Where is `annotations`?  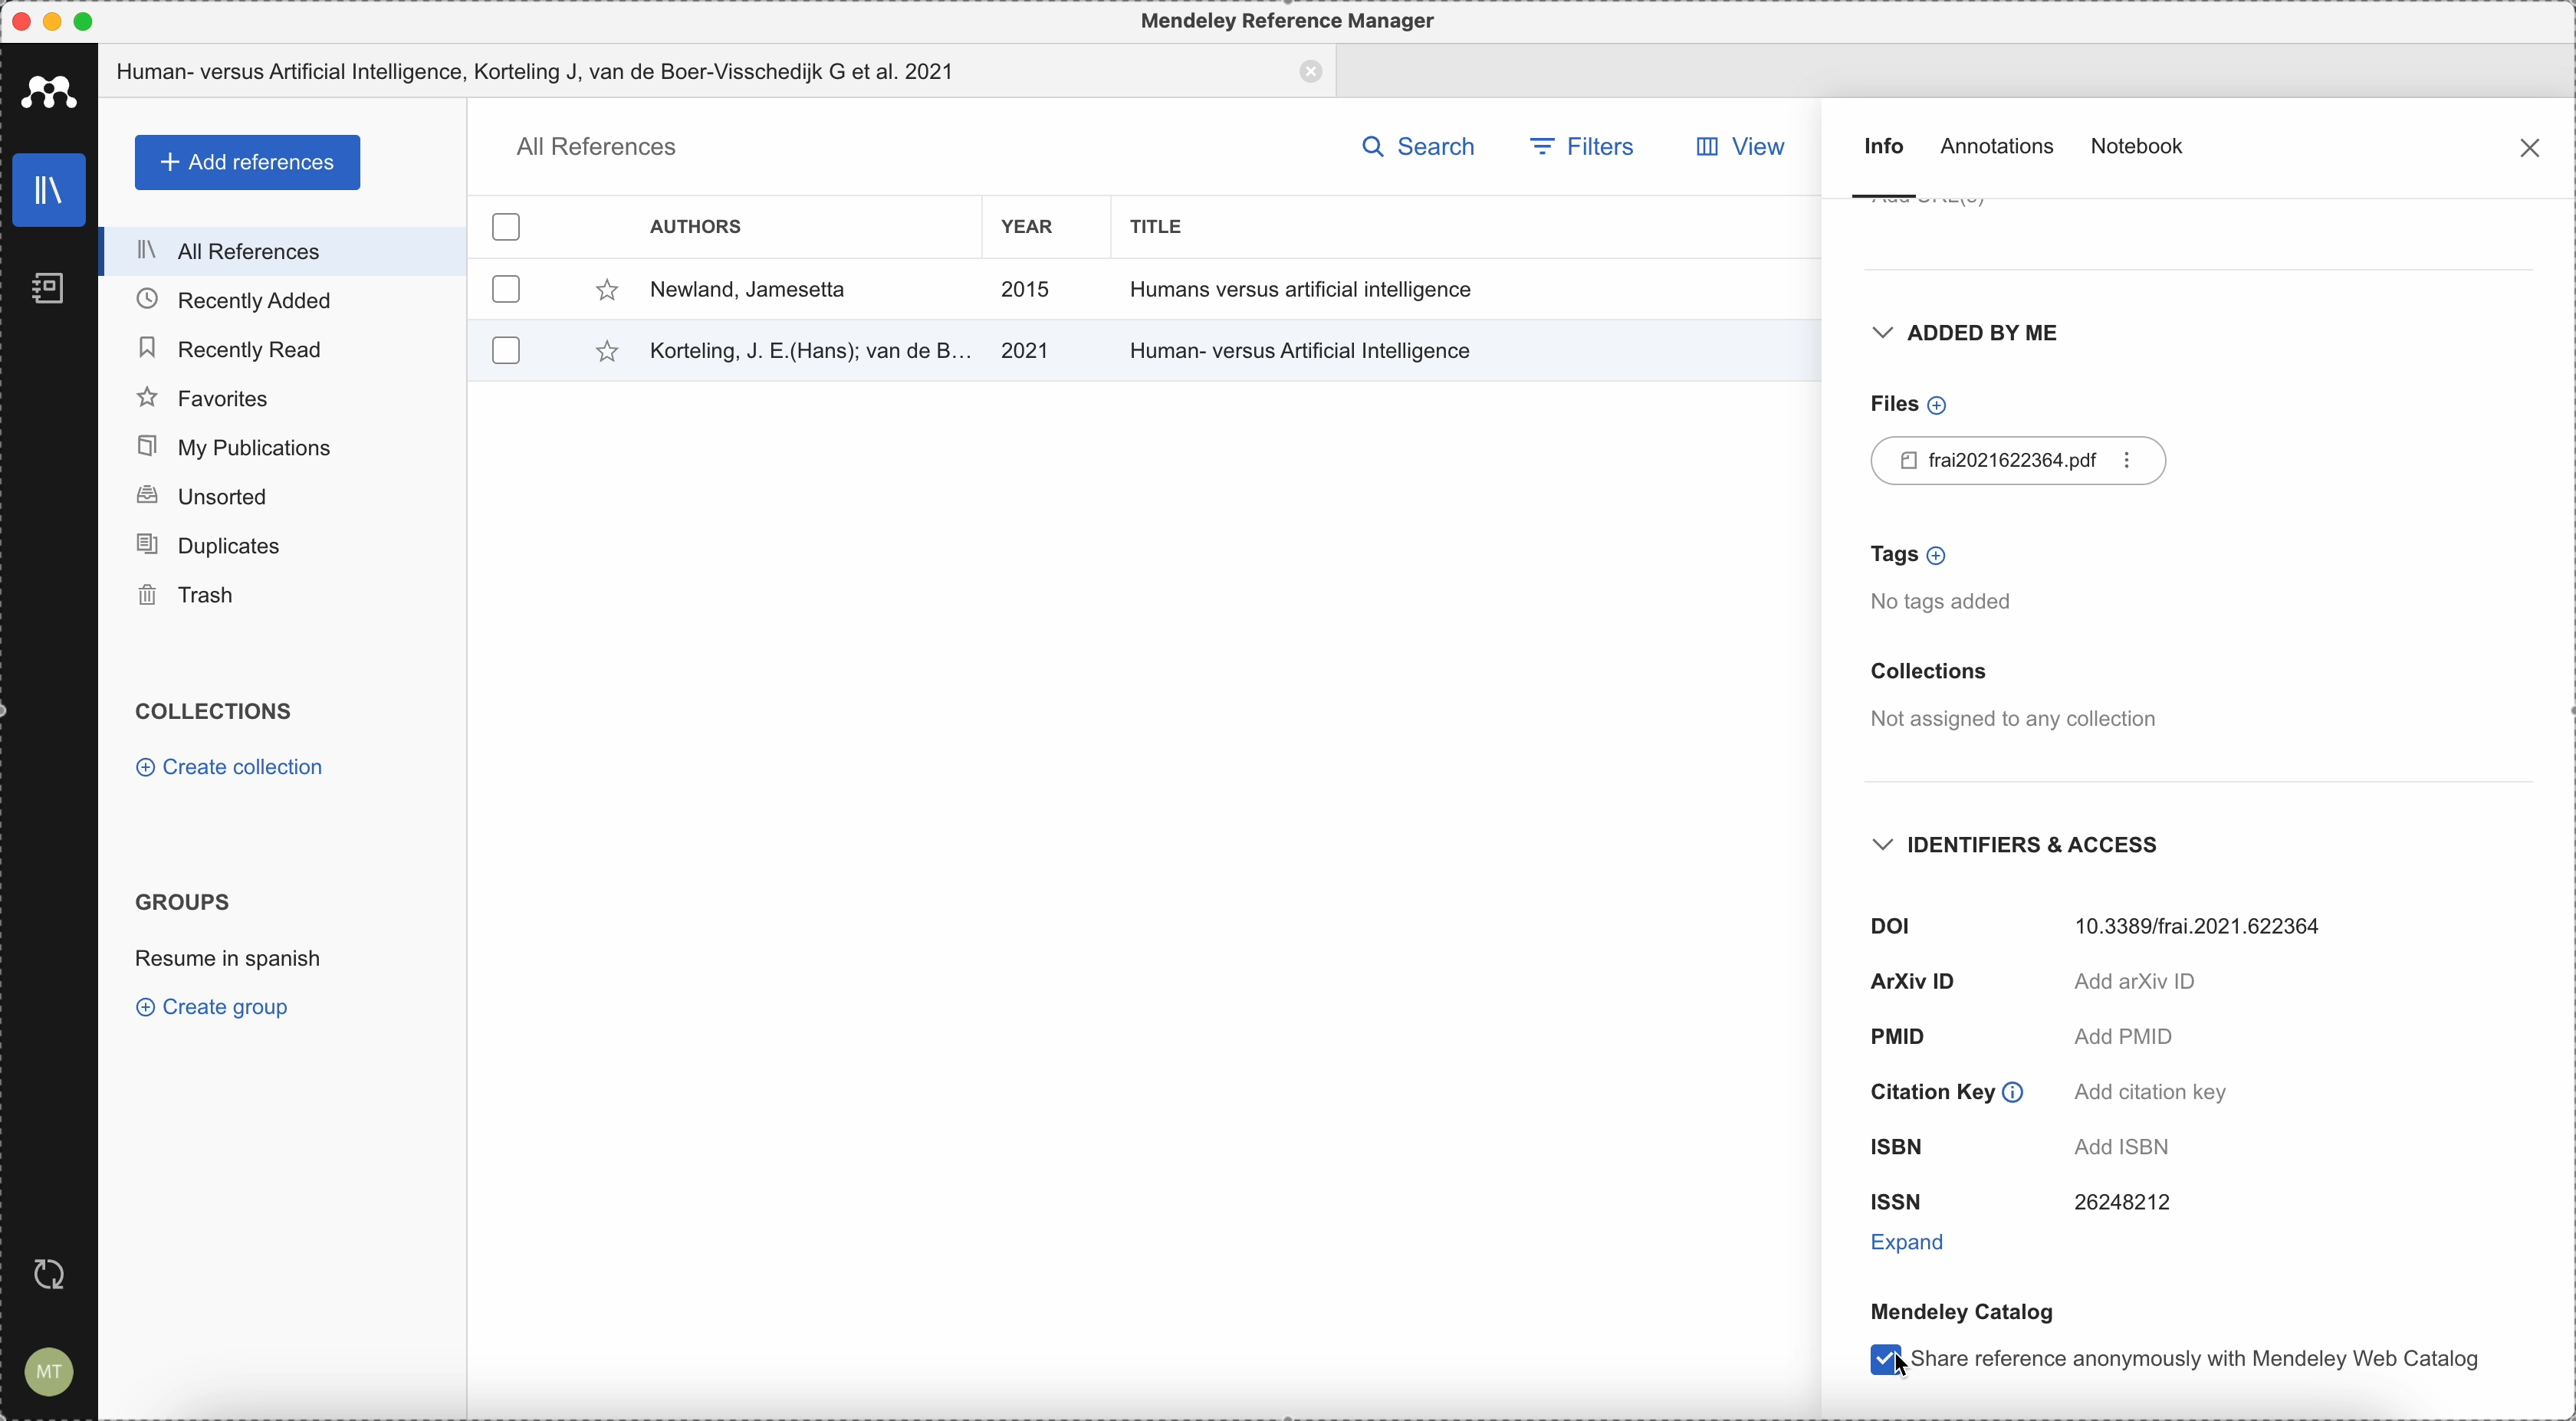
annotations is located at coordinates (2001, 150).